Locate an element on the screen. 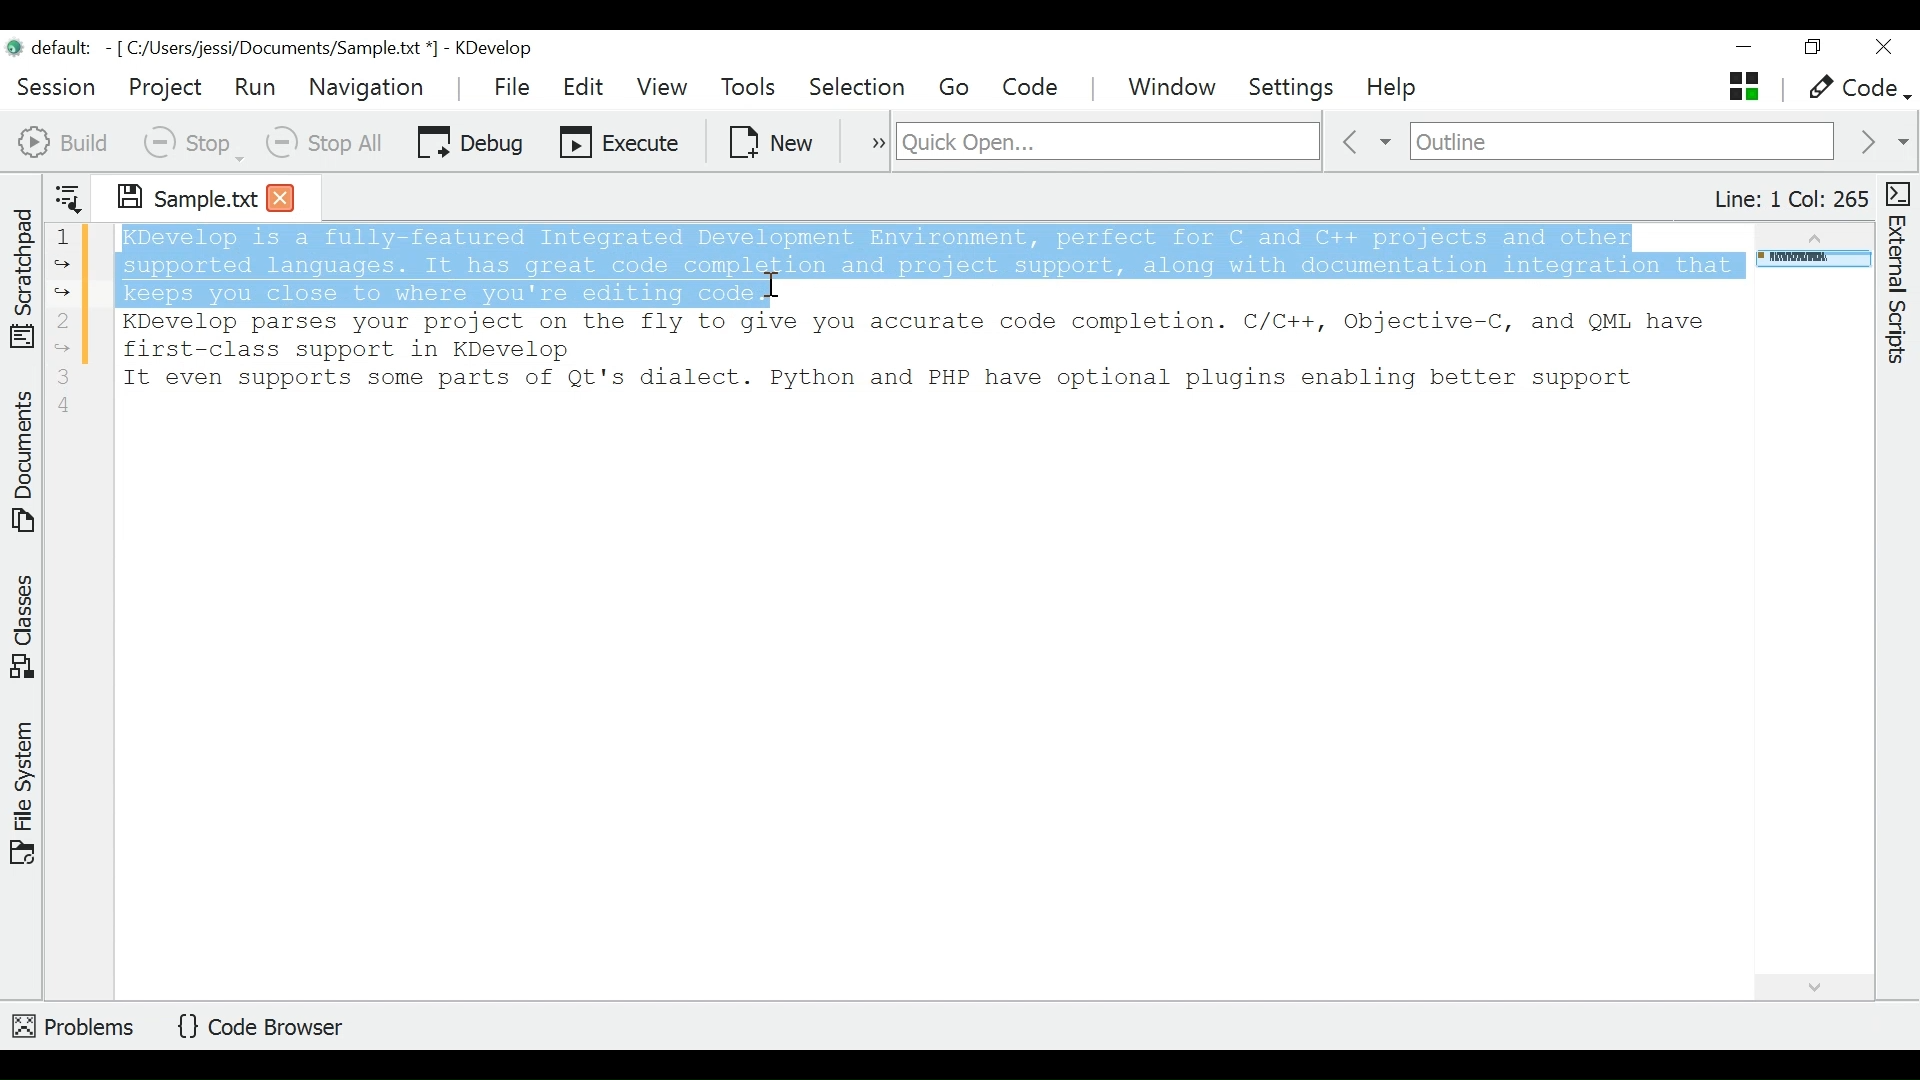  File is located at coordinates (515, 86).